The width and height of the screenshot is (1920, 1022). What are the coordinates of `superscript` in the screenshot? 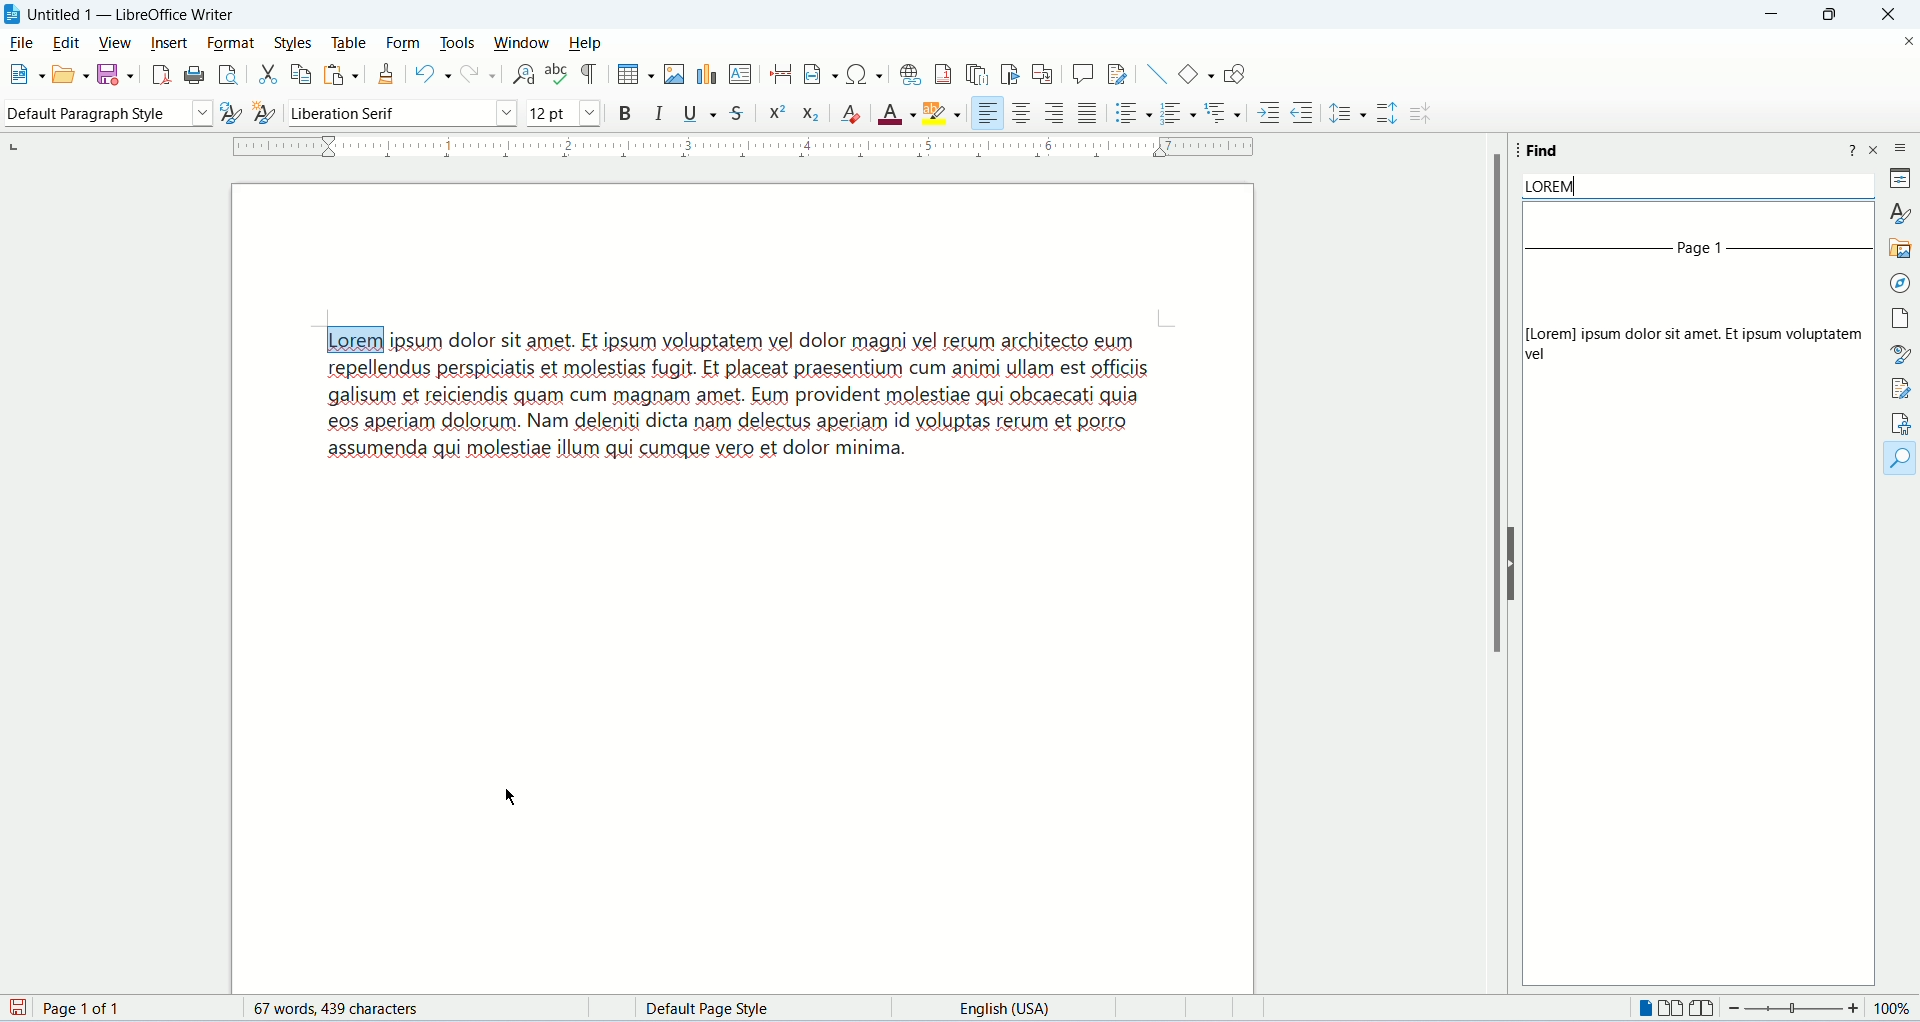 It's located at (777, 113).